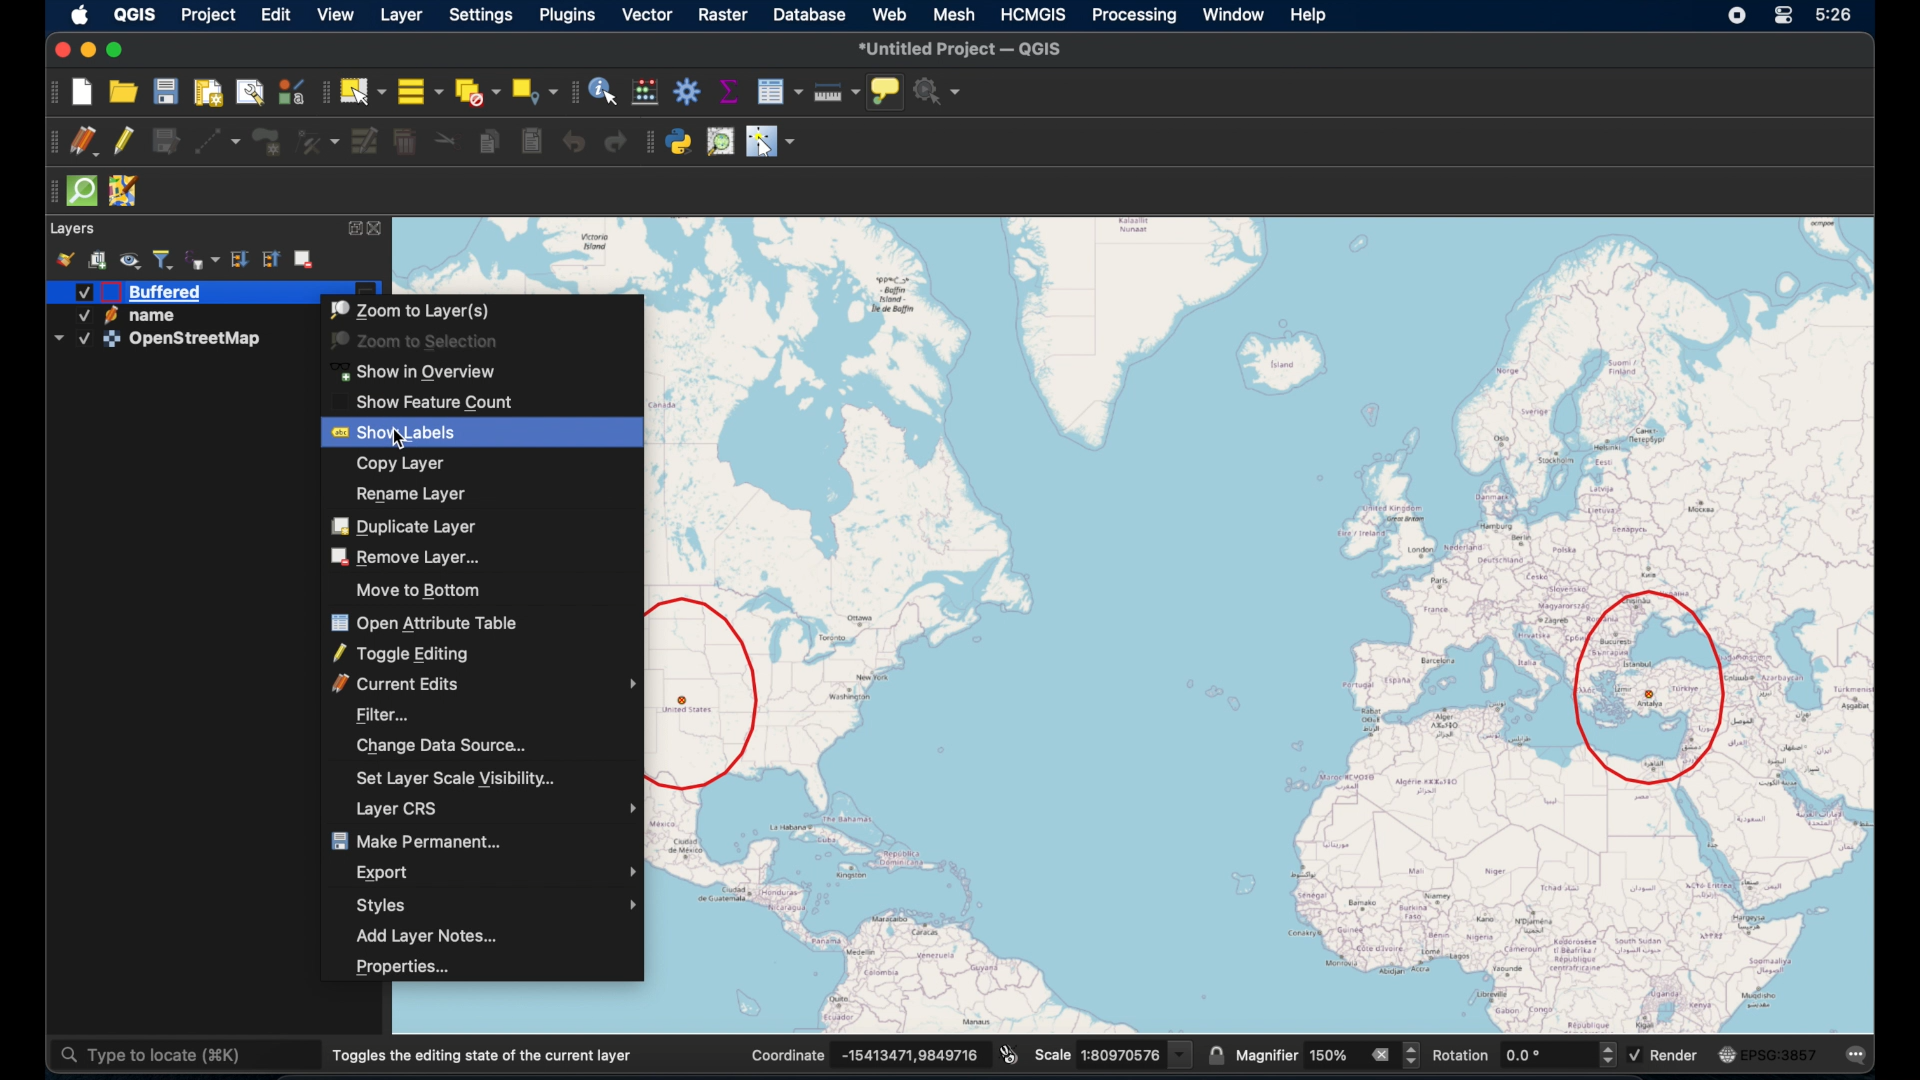 The image size is (1920, 1080). What do you see at coordinates (782, 91) in the screenshot?
I see `show attribute table` at bounding box center [782, 91].